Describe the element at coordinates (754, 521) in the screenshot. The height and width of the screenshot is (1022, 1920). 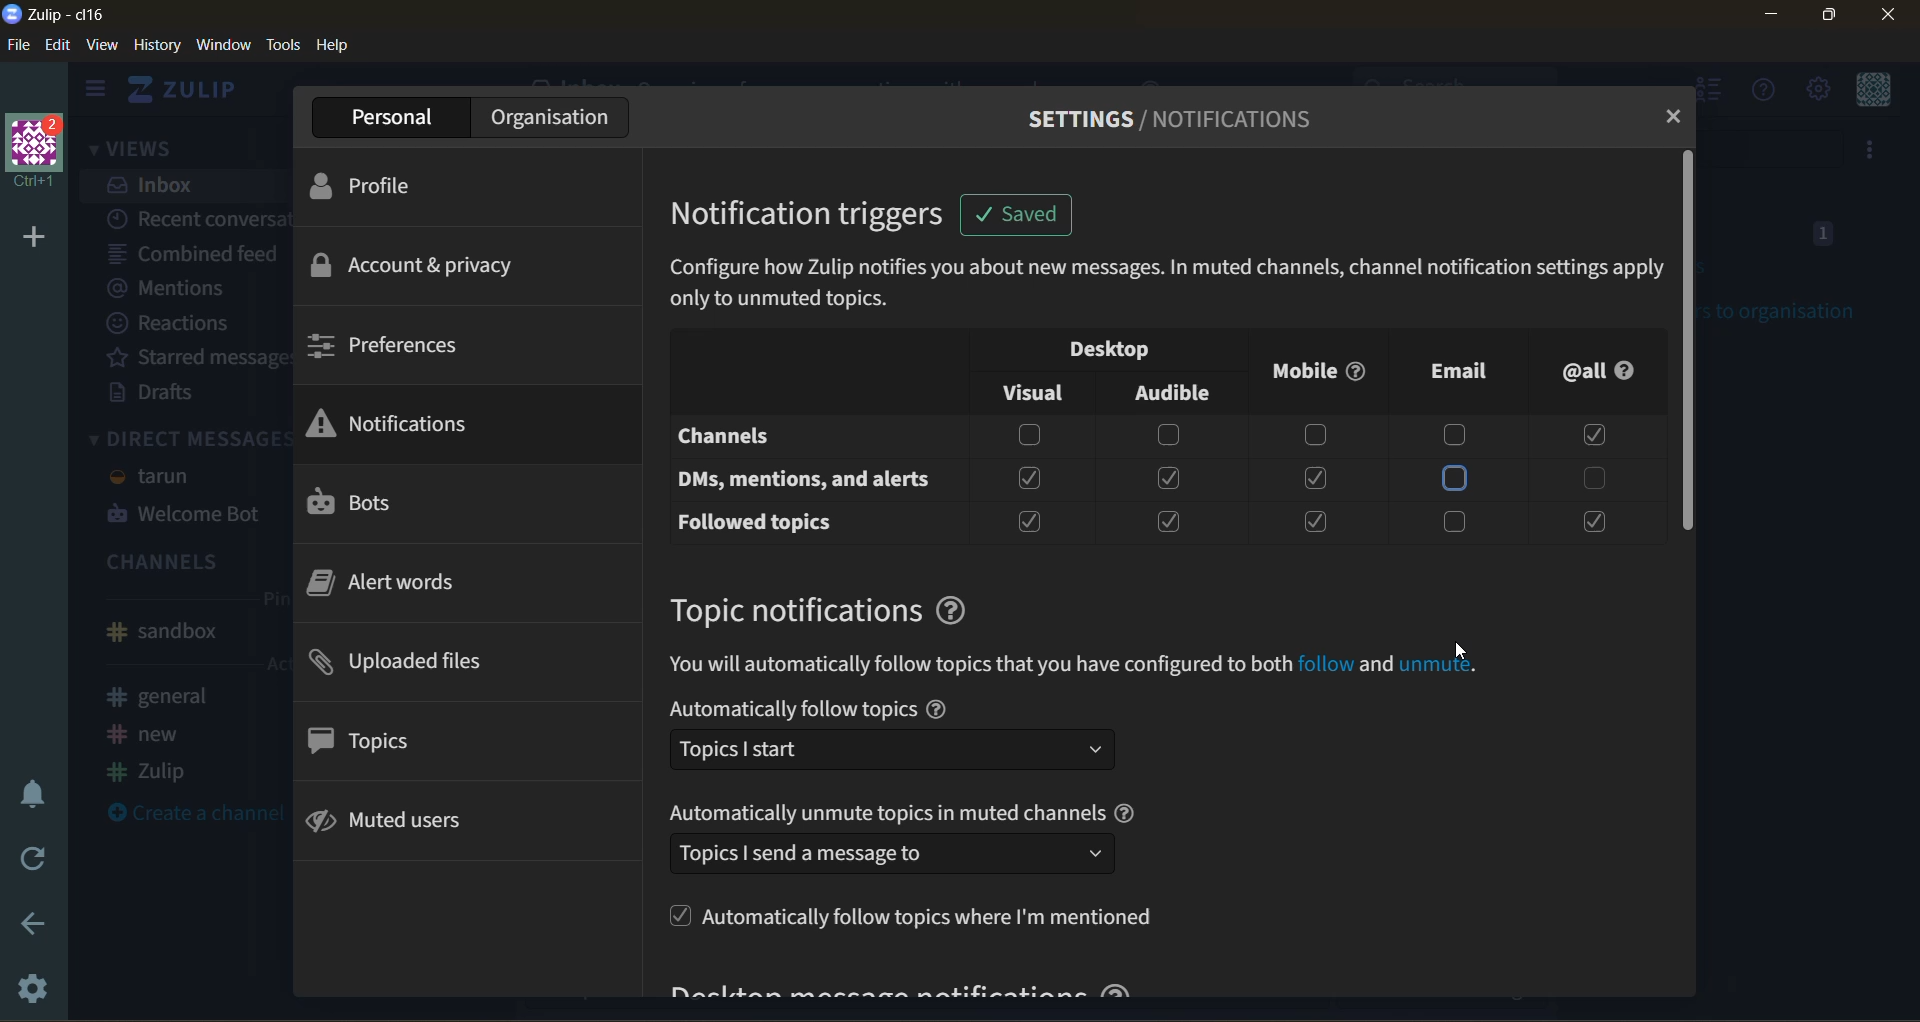
I see `followed topics` at that location.